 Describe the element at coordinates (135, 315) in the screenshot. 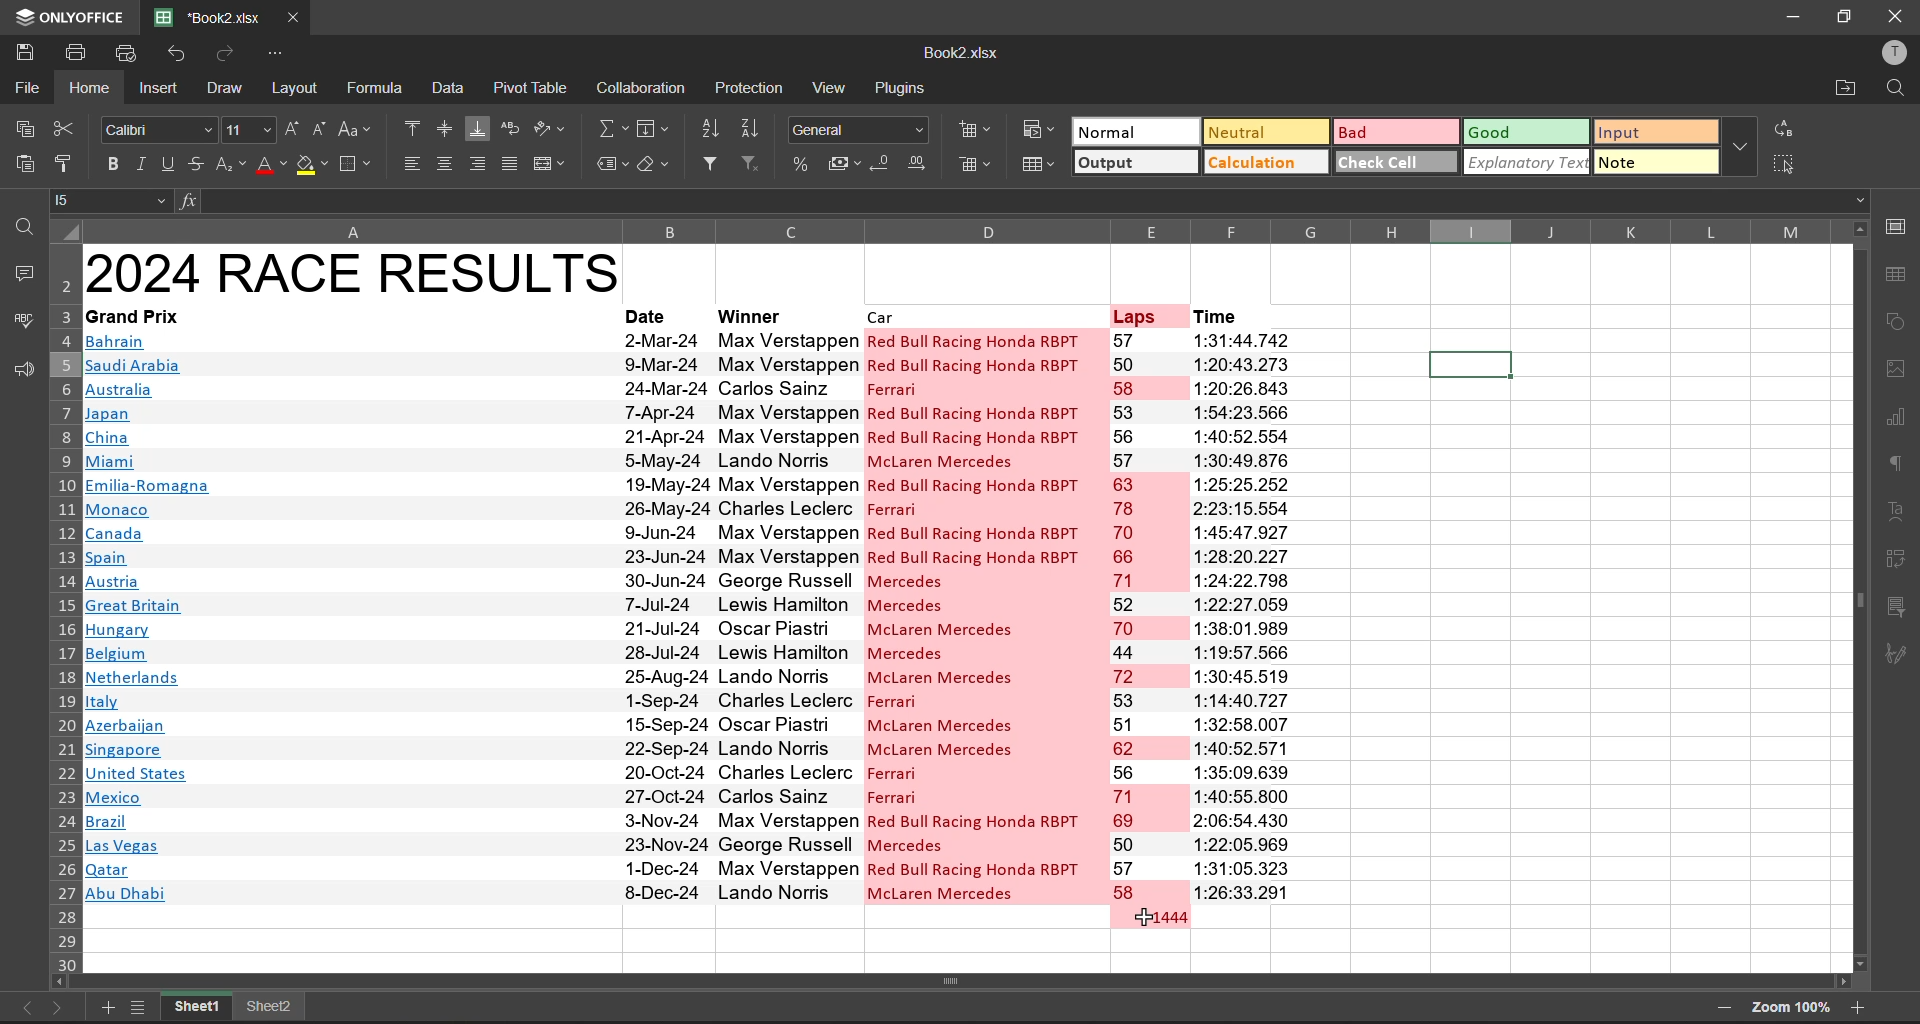

I see `grand prix` at that location.